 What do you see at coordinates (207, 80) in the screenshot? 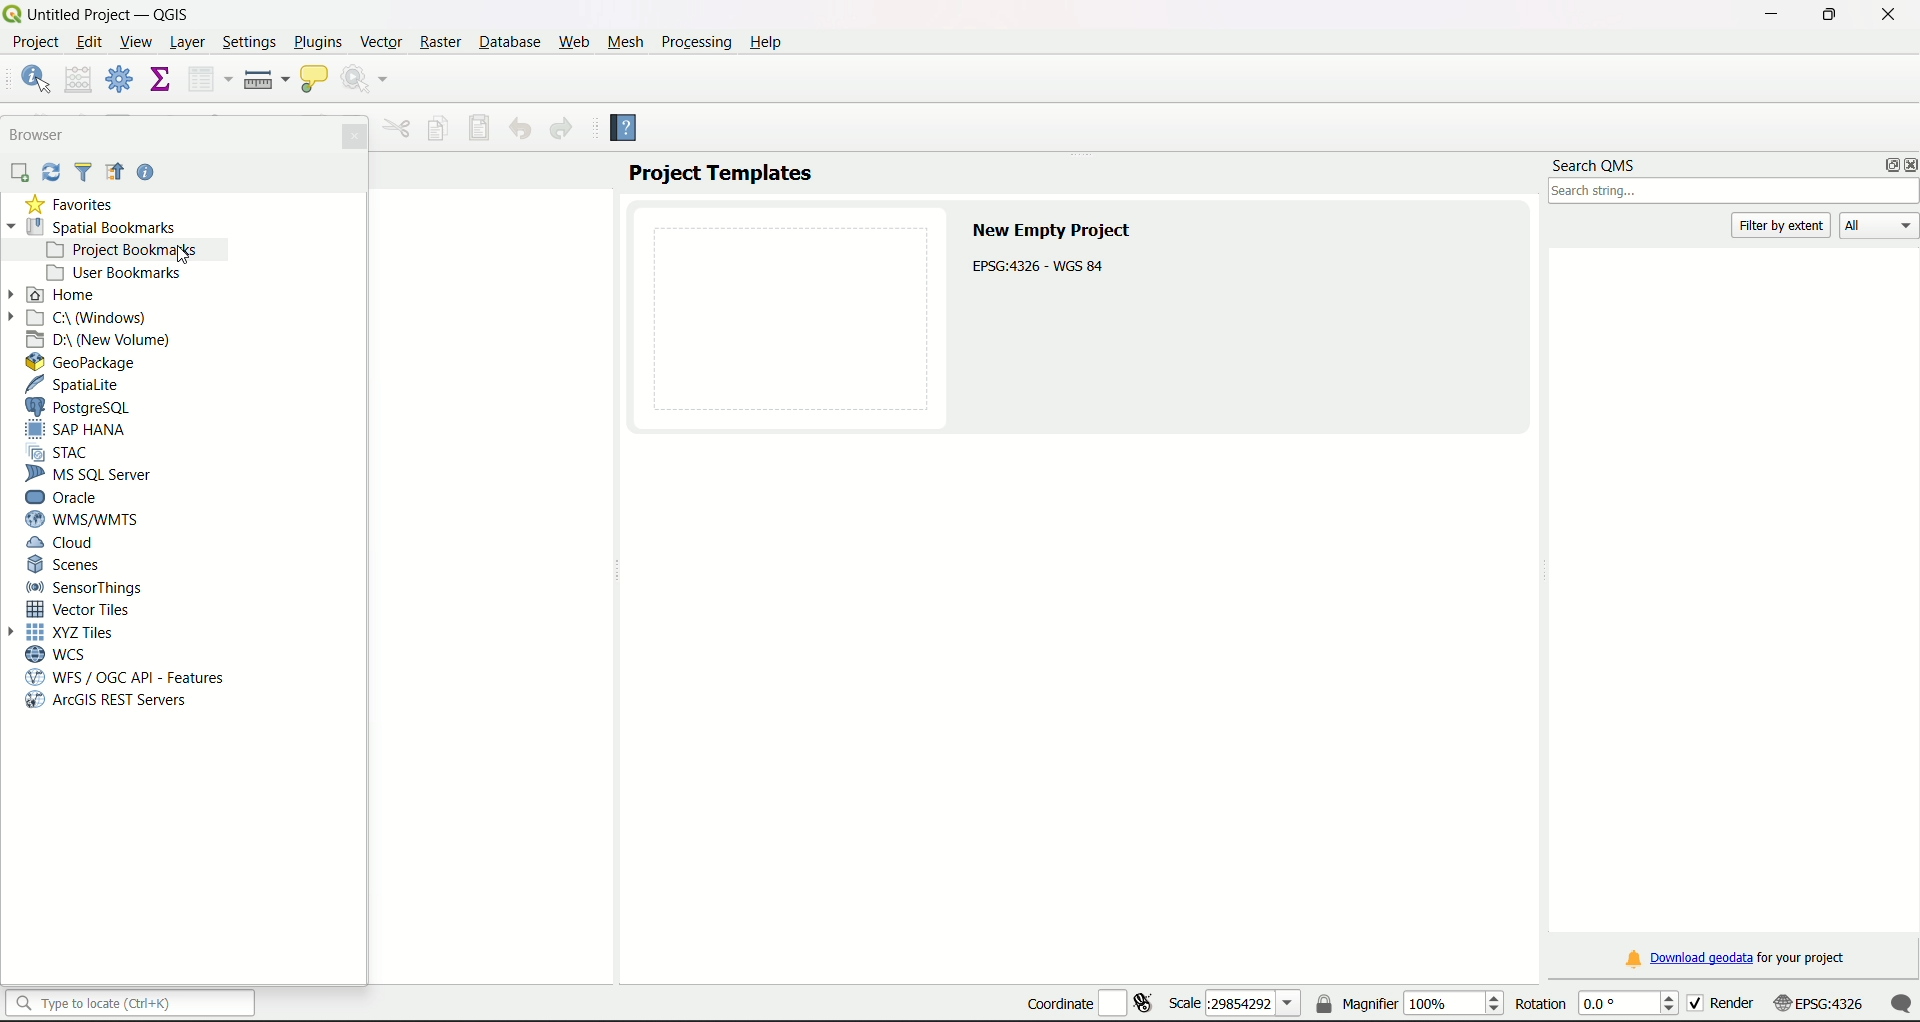
I see `open attribute table` at bounding box center [207, 80].